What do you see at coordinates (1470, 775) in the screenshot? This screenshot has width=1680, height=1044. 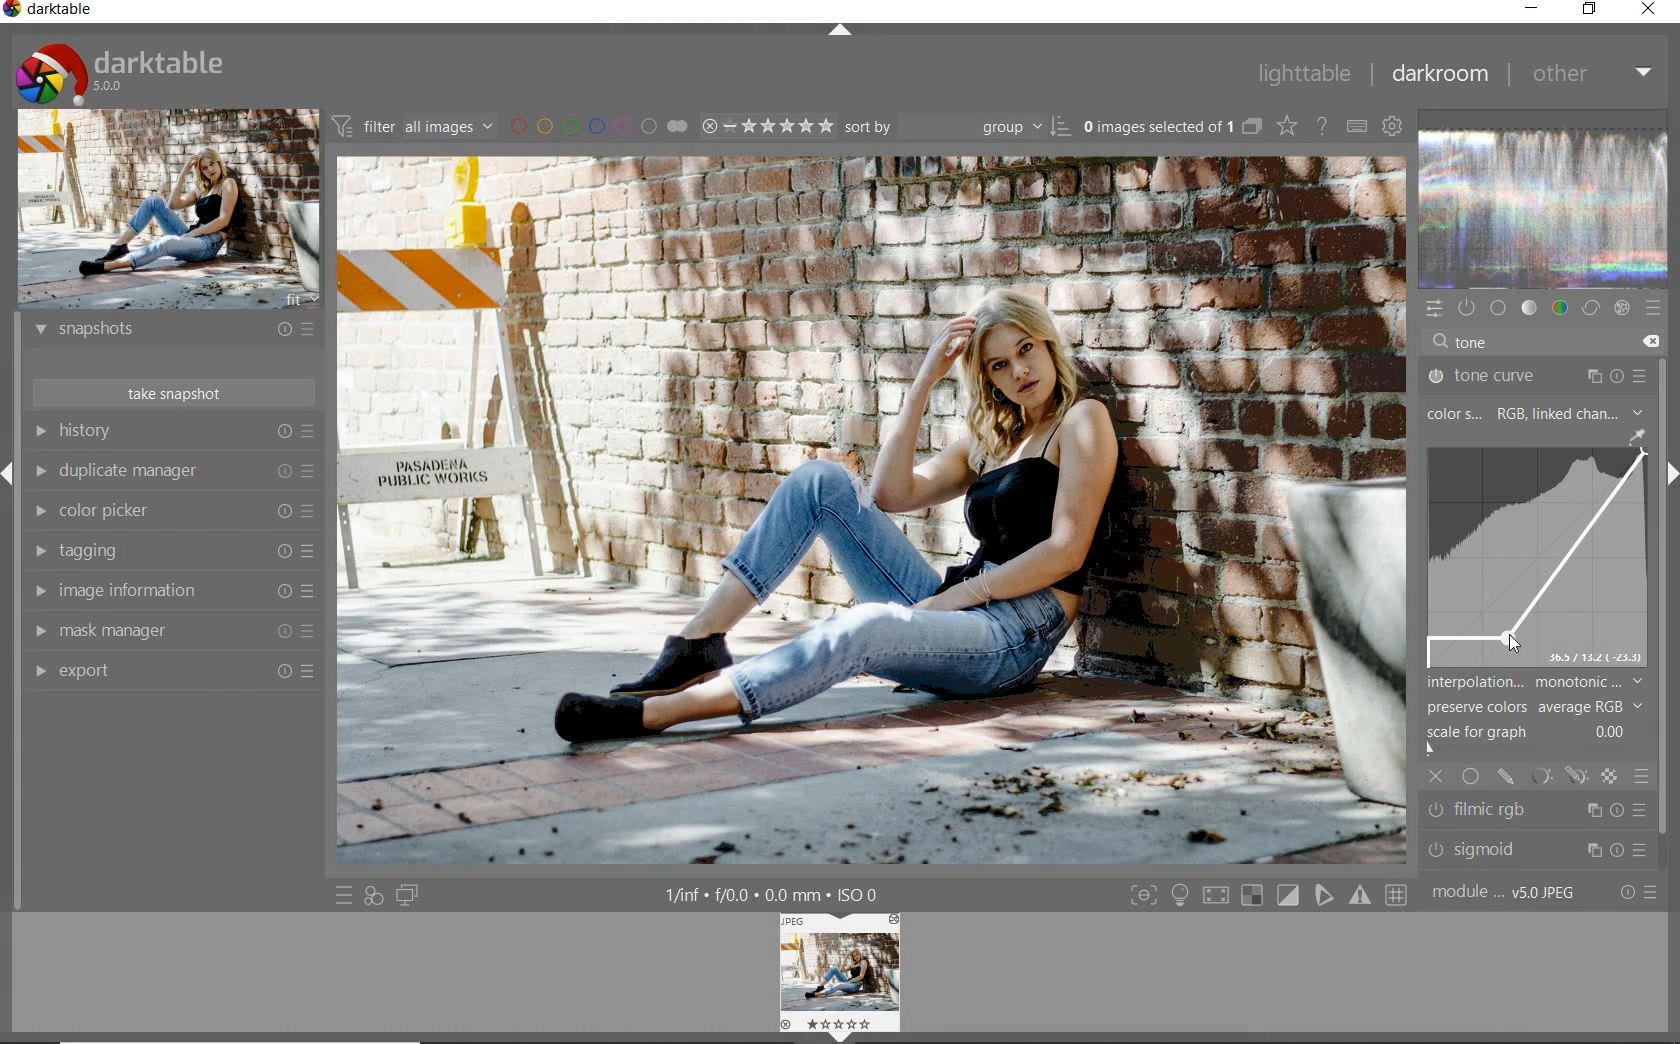 I see `uniformly` at bounding box center [1470, 775].